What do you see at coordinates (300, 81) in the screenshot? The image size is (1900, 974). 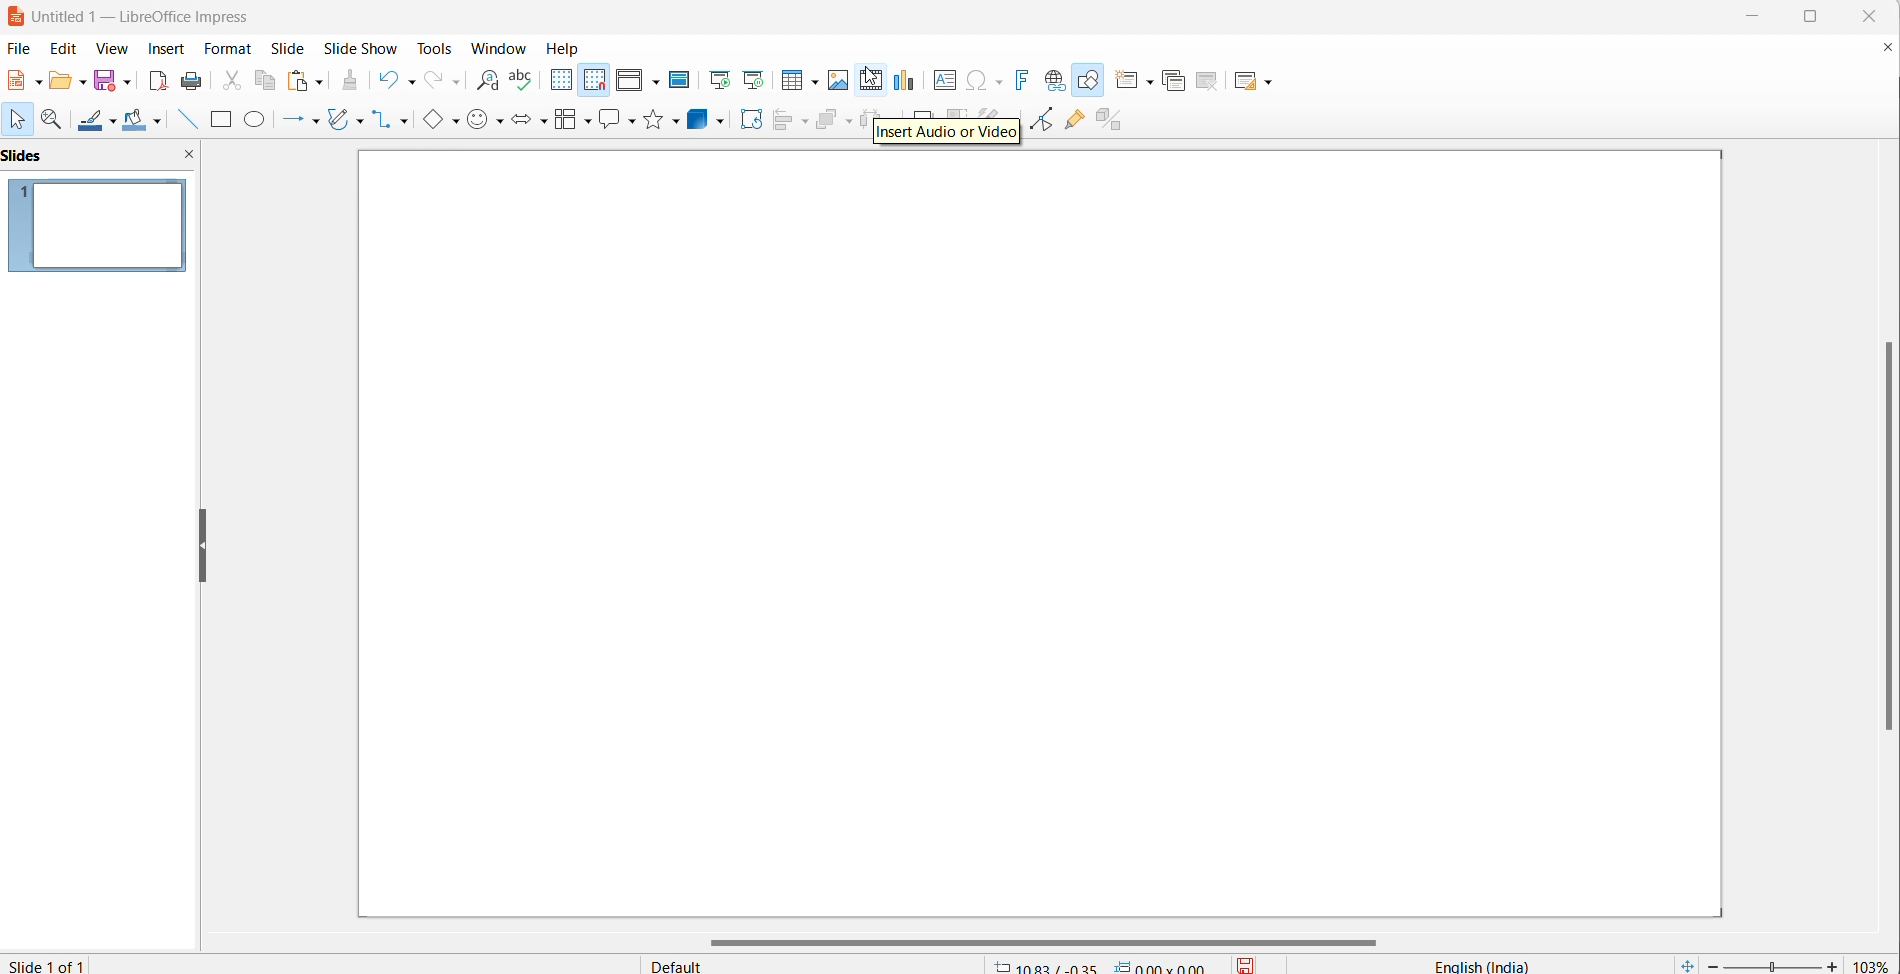 I see `paste` at bounding box center [300, 81].